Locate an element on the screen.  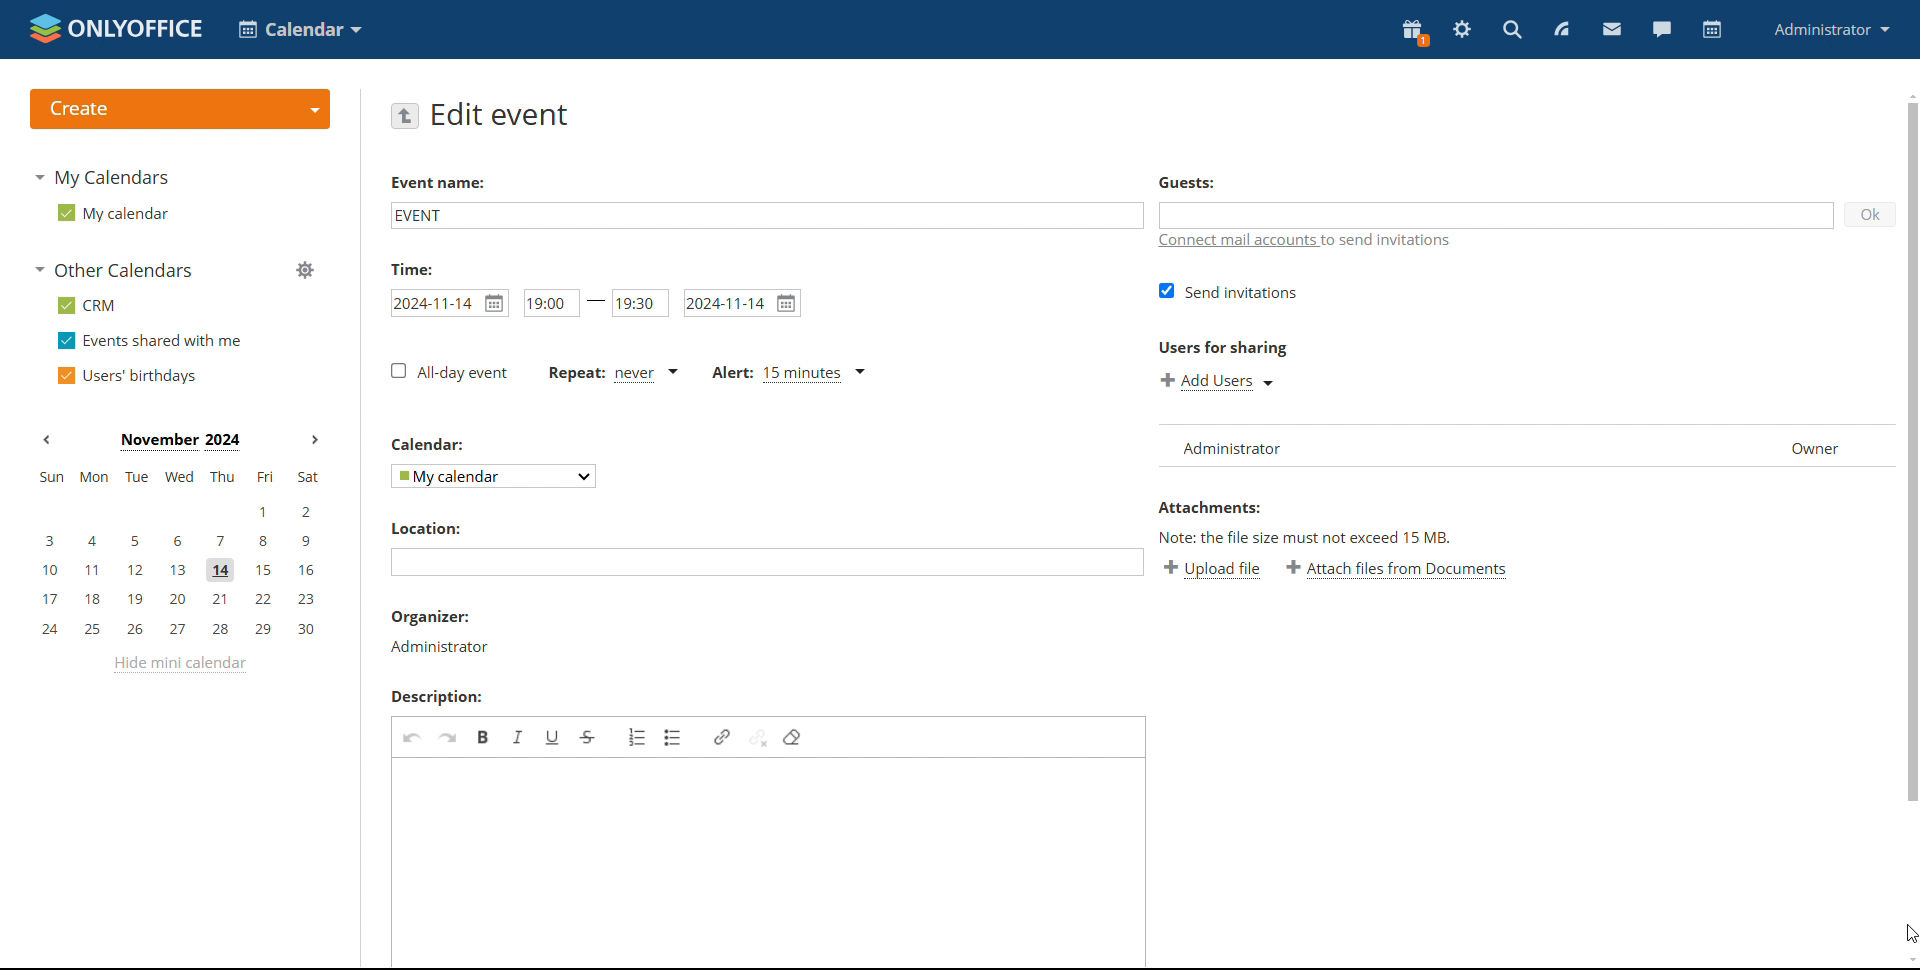
manage is located at coordinates (305, 270).